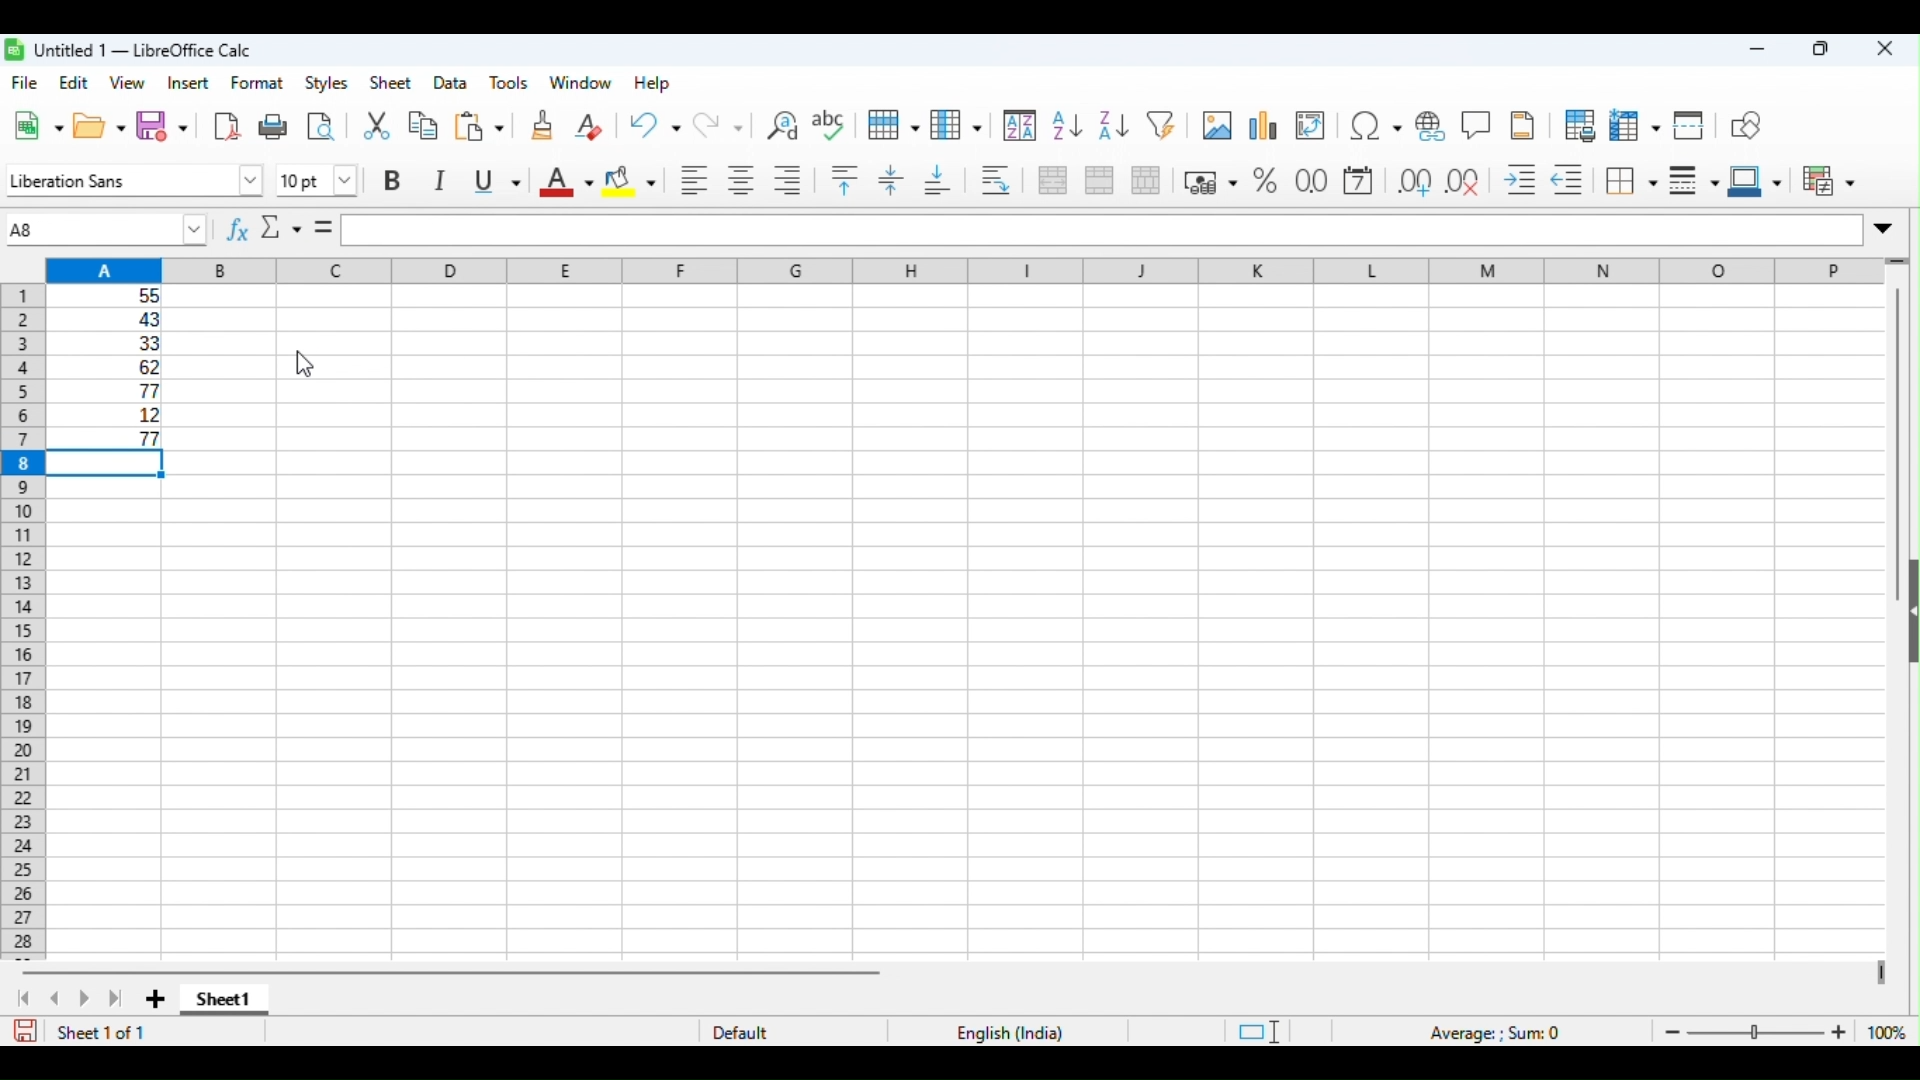 Image resolution: width=1920 pixels, height=1080 pixels. What do you see at coordinates (937, 180) in the screenshot?
I see `align bottom` at bounding box center [937, 180].